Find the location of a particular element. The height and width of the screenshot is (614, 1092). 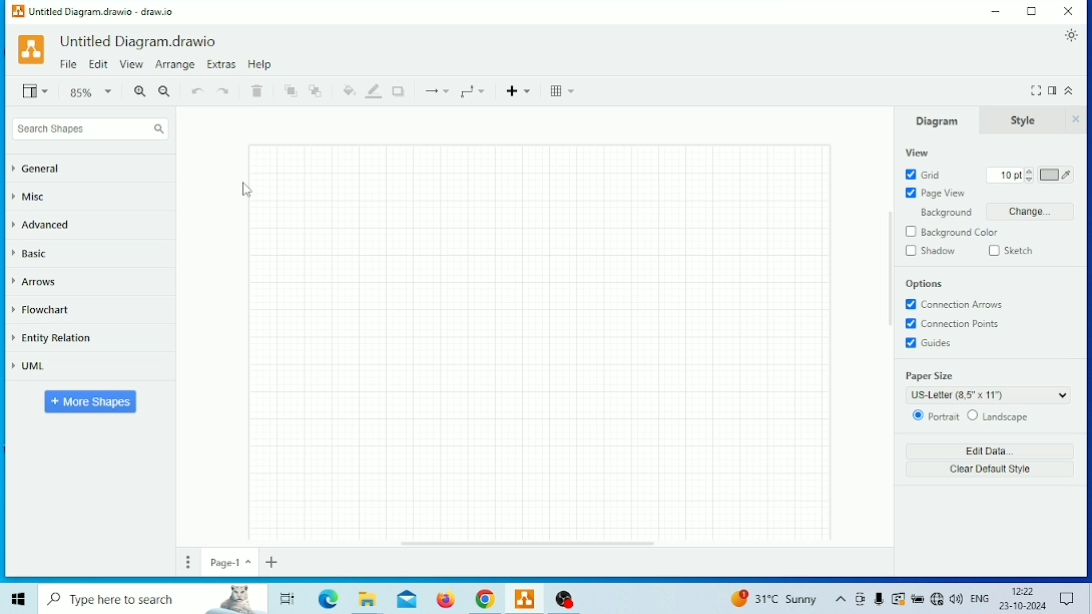

File name is located at coordinates (102, 12).